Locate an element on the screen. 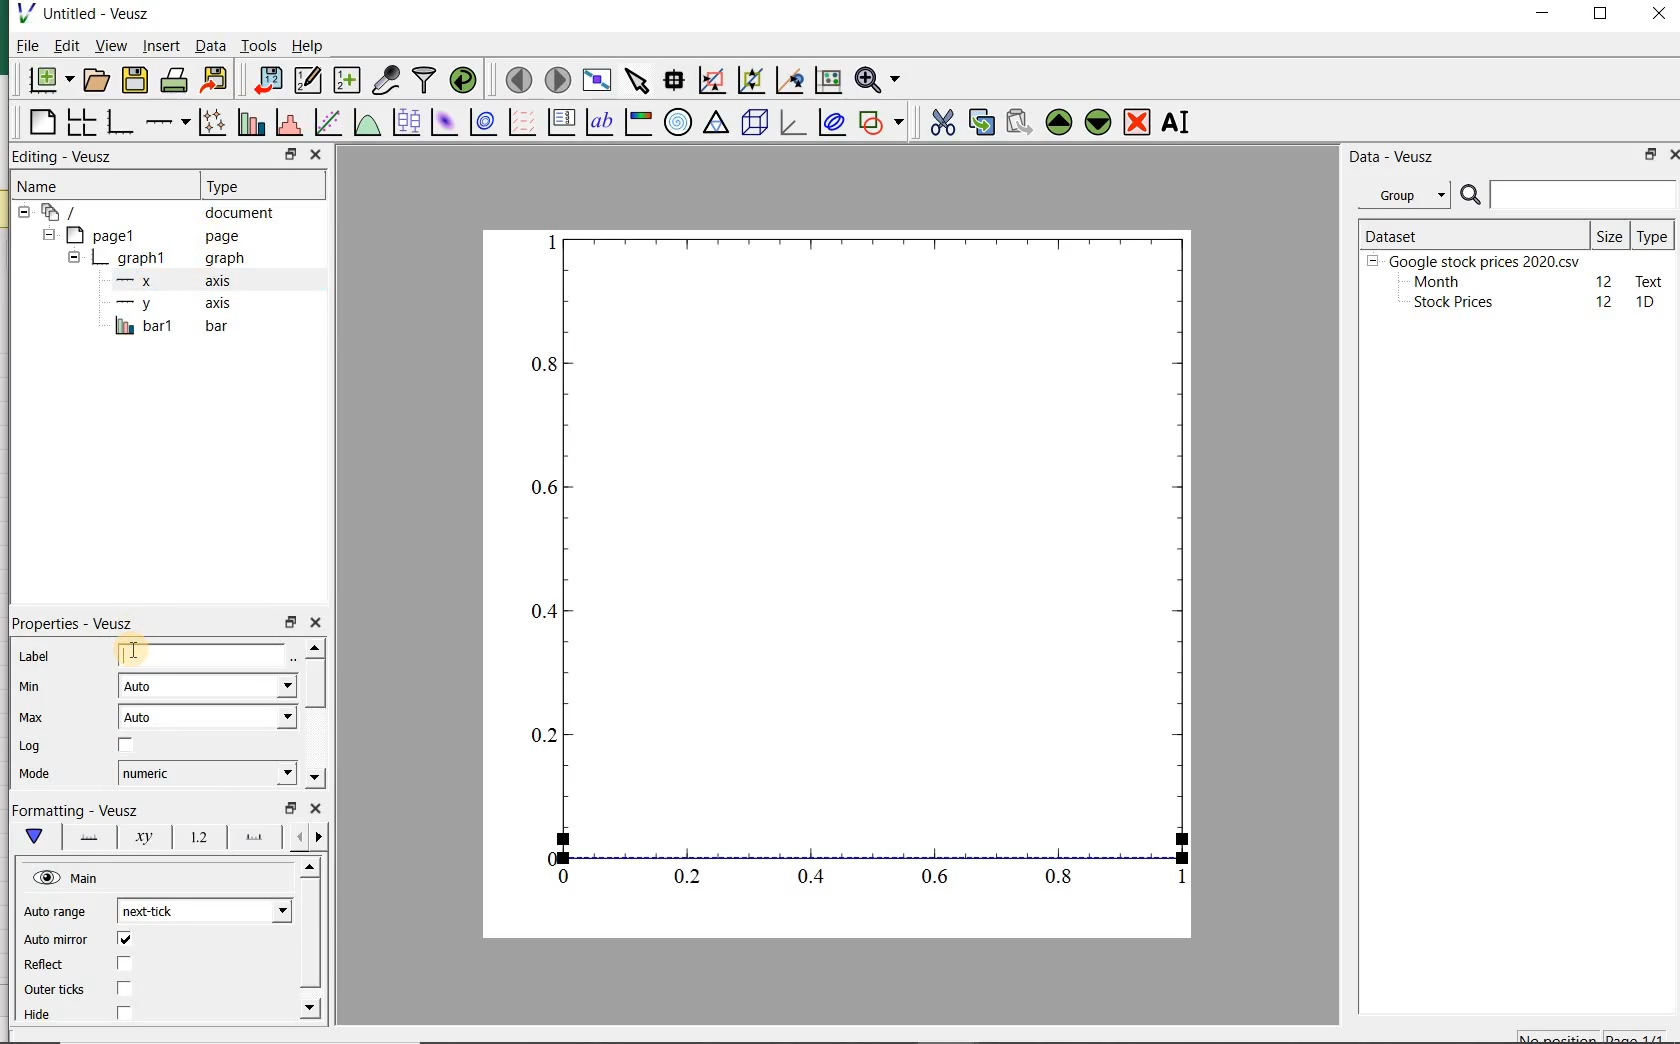 The height and width of the screenshot is (1044, 1680). plot a 2d dataset as an image is located at coordinates (442, 122).